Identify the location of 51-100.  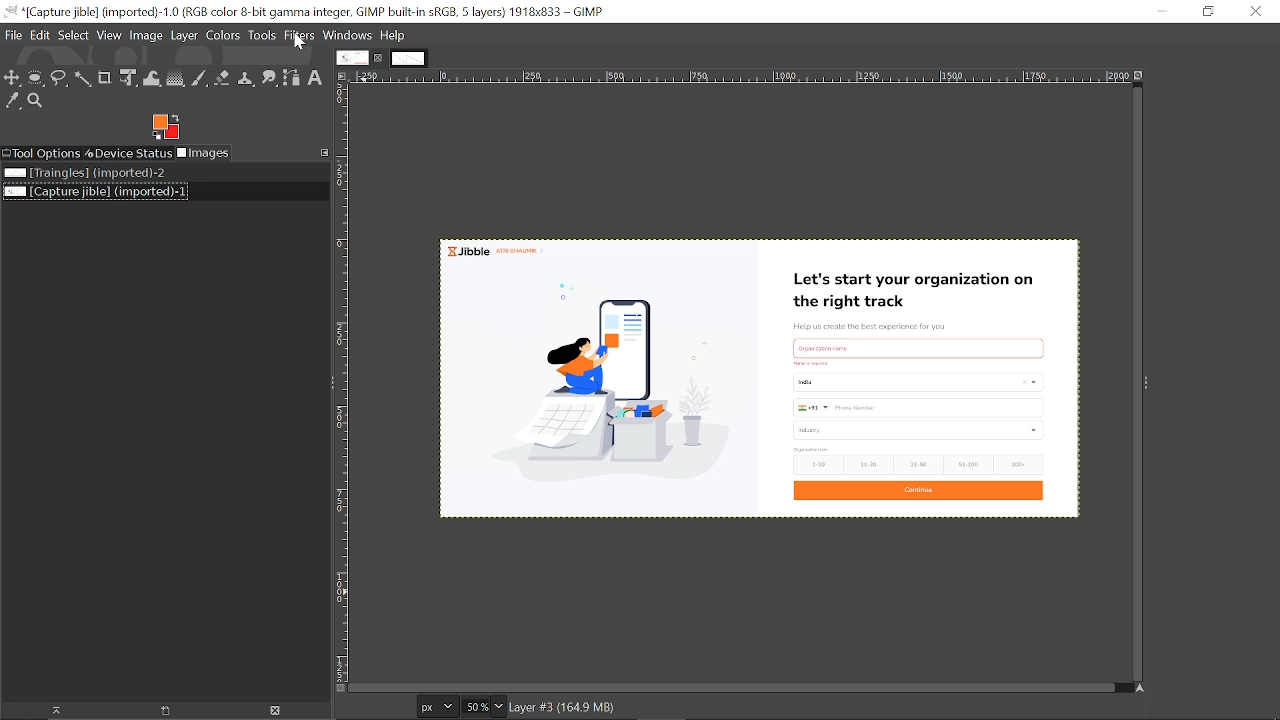
(970, 465).